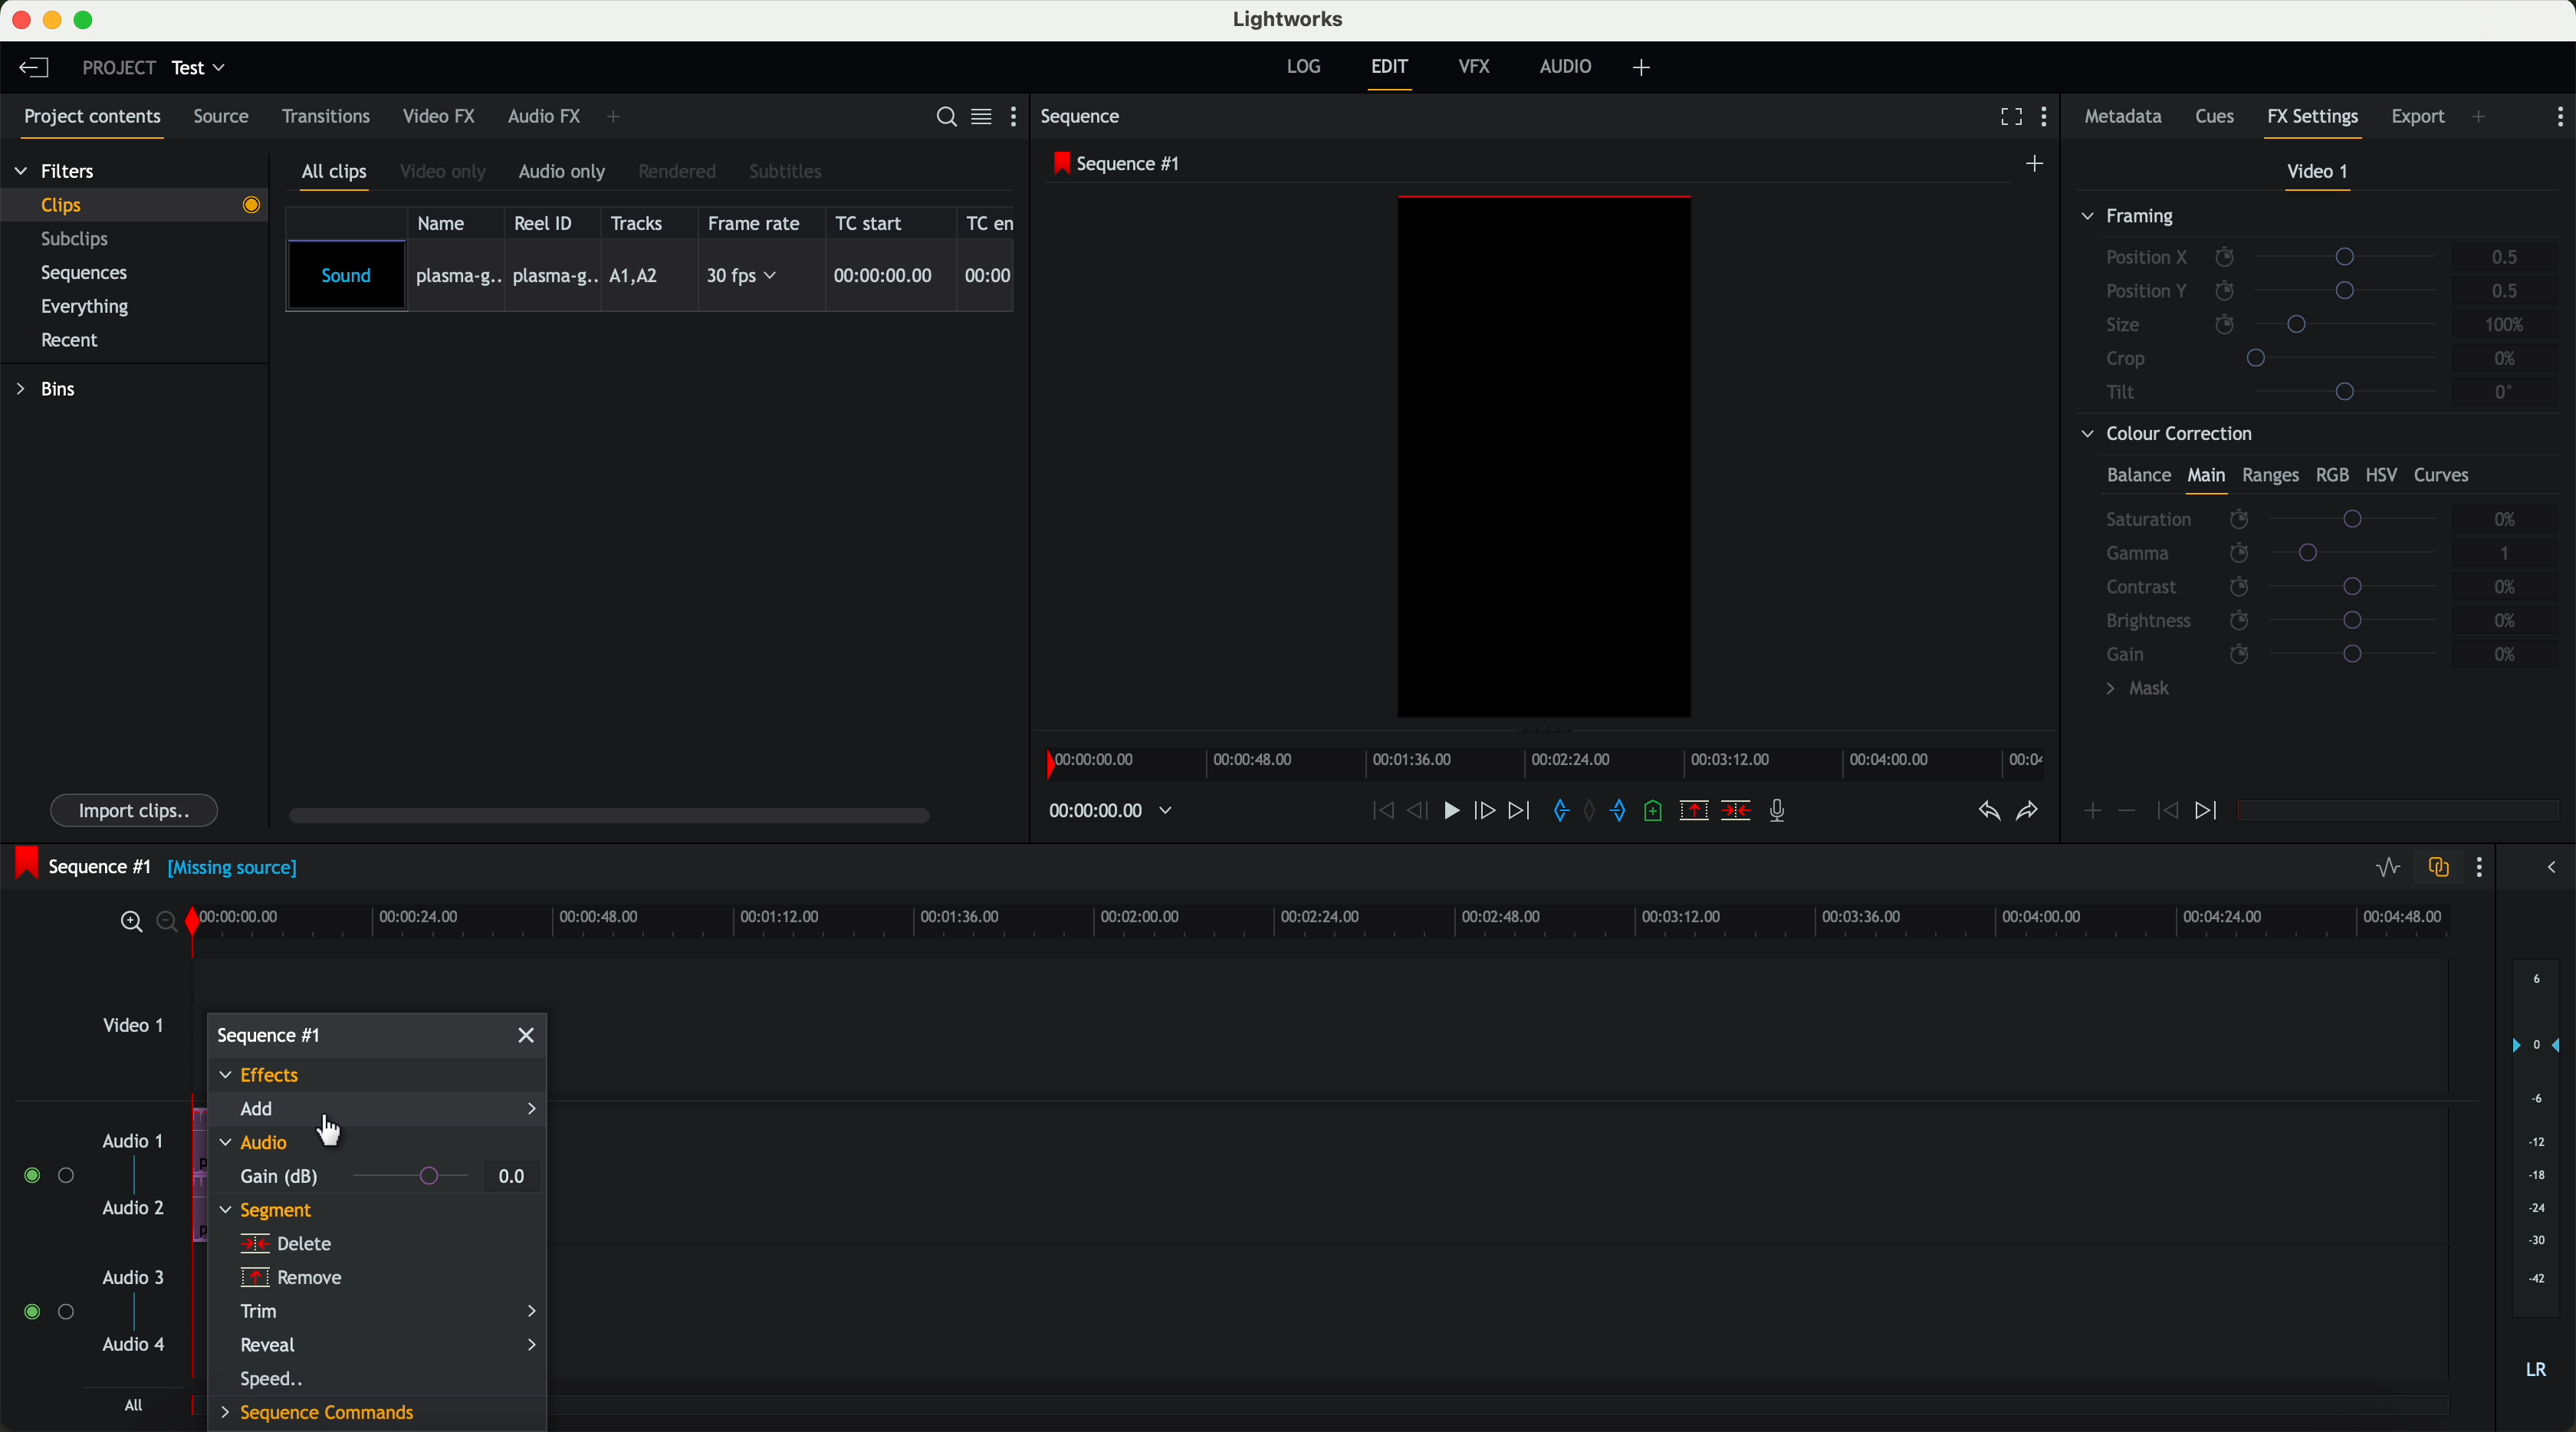 The image size is (2576, 1432). I want to click on add out mark, so click(1626, 813).